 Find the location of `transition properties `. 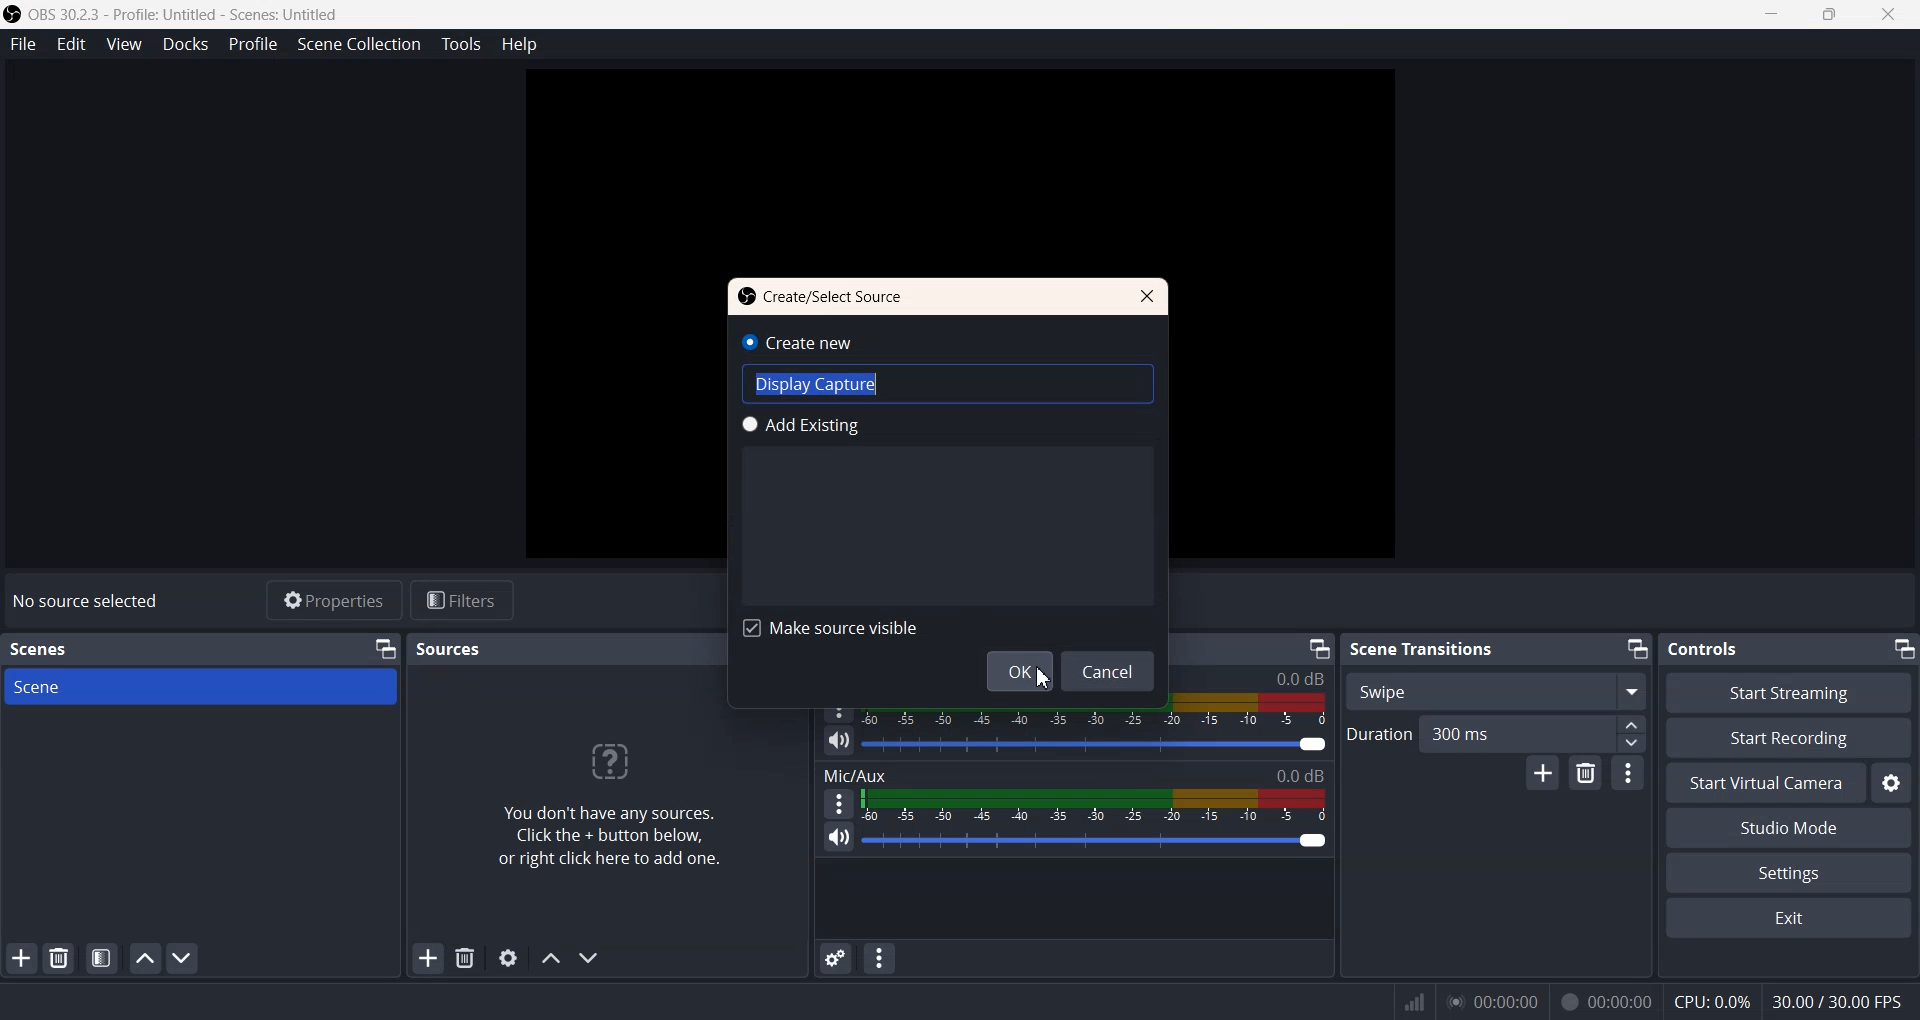

transition properties  is located at coordinates (1628, 773).